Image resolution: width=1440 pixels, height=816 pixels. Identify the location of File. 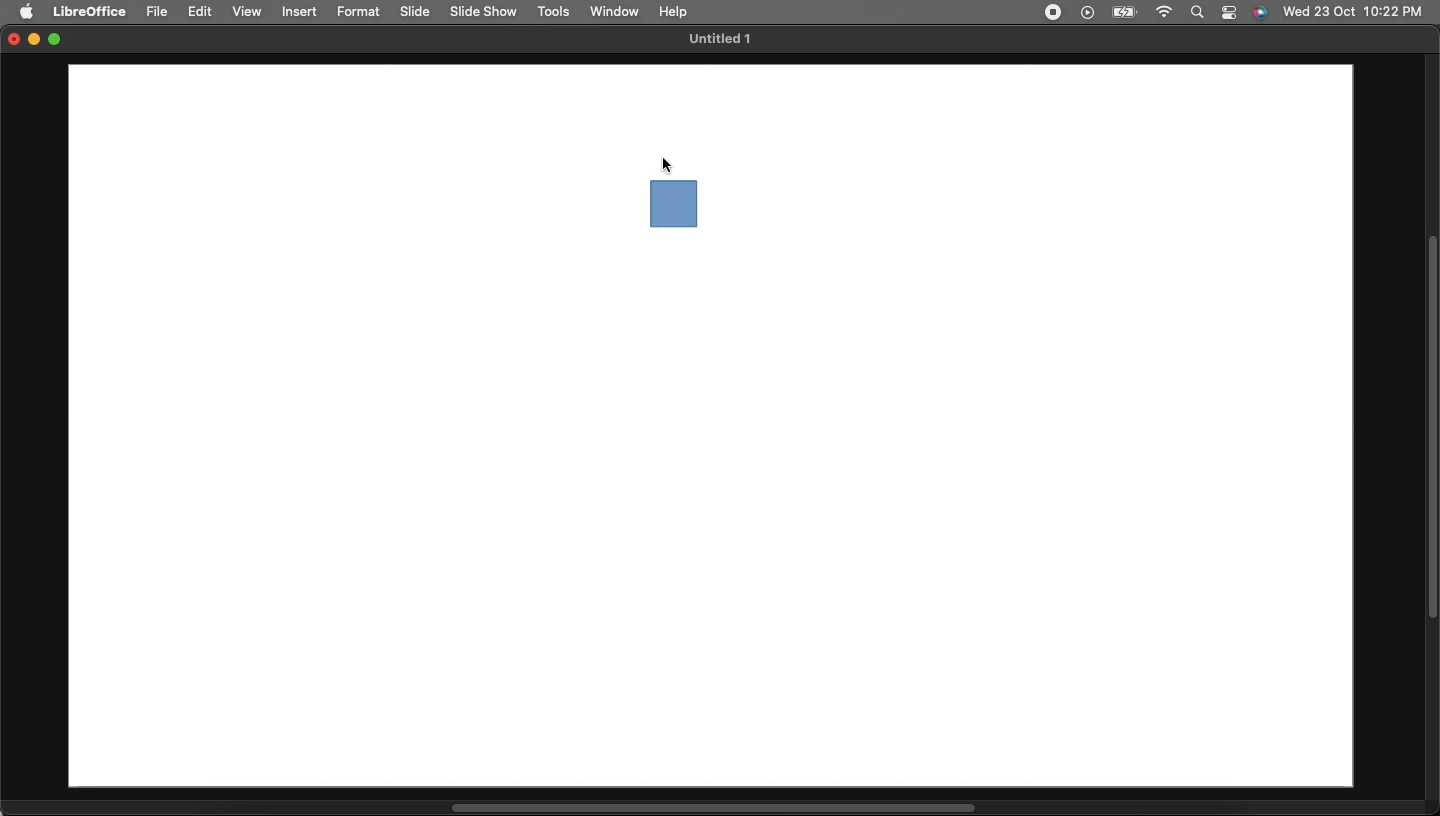
(159, 12).